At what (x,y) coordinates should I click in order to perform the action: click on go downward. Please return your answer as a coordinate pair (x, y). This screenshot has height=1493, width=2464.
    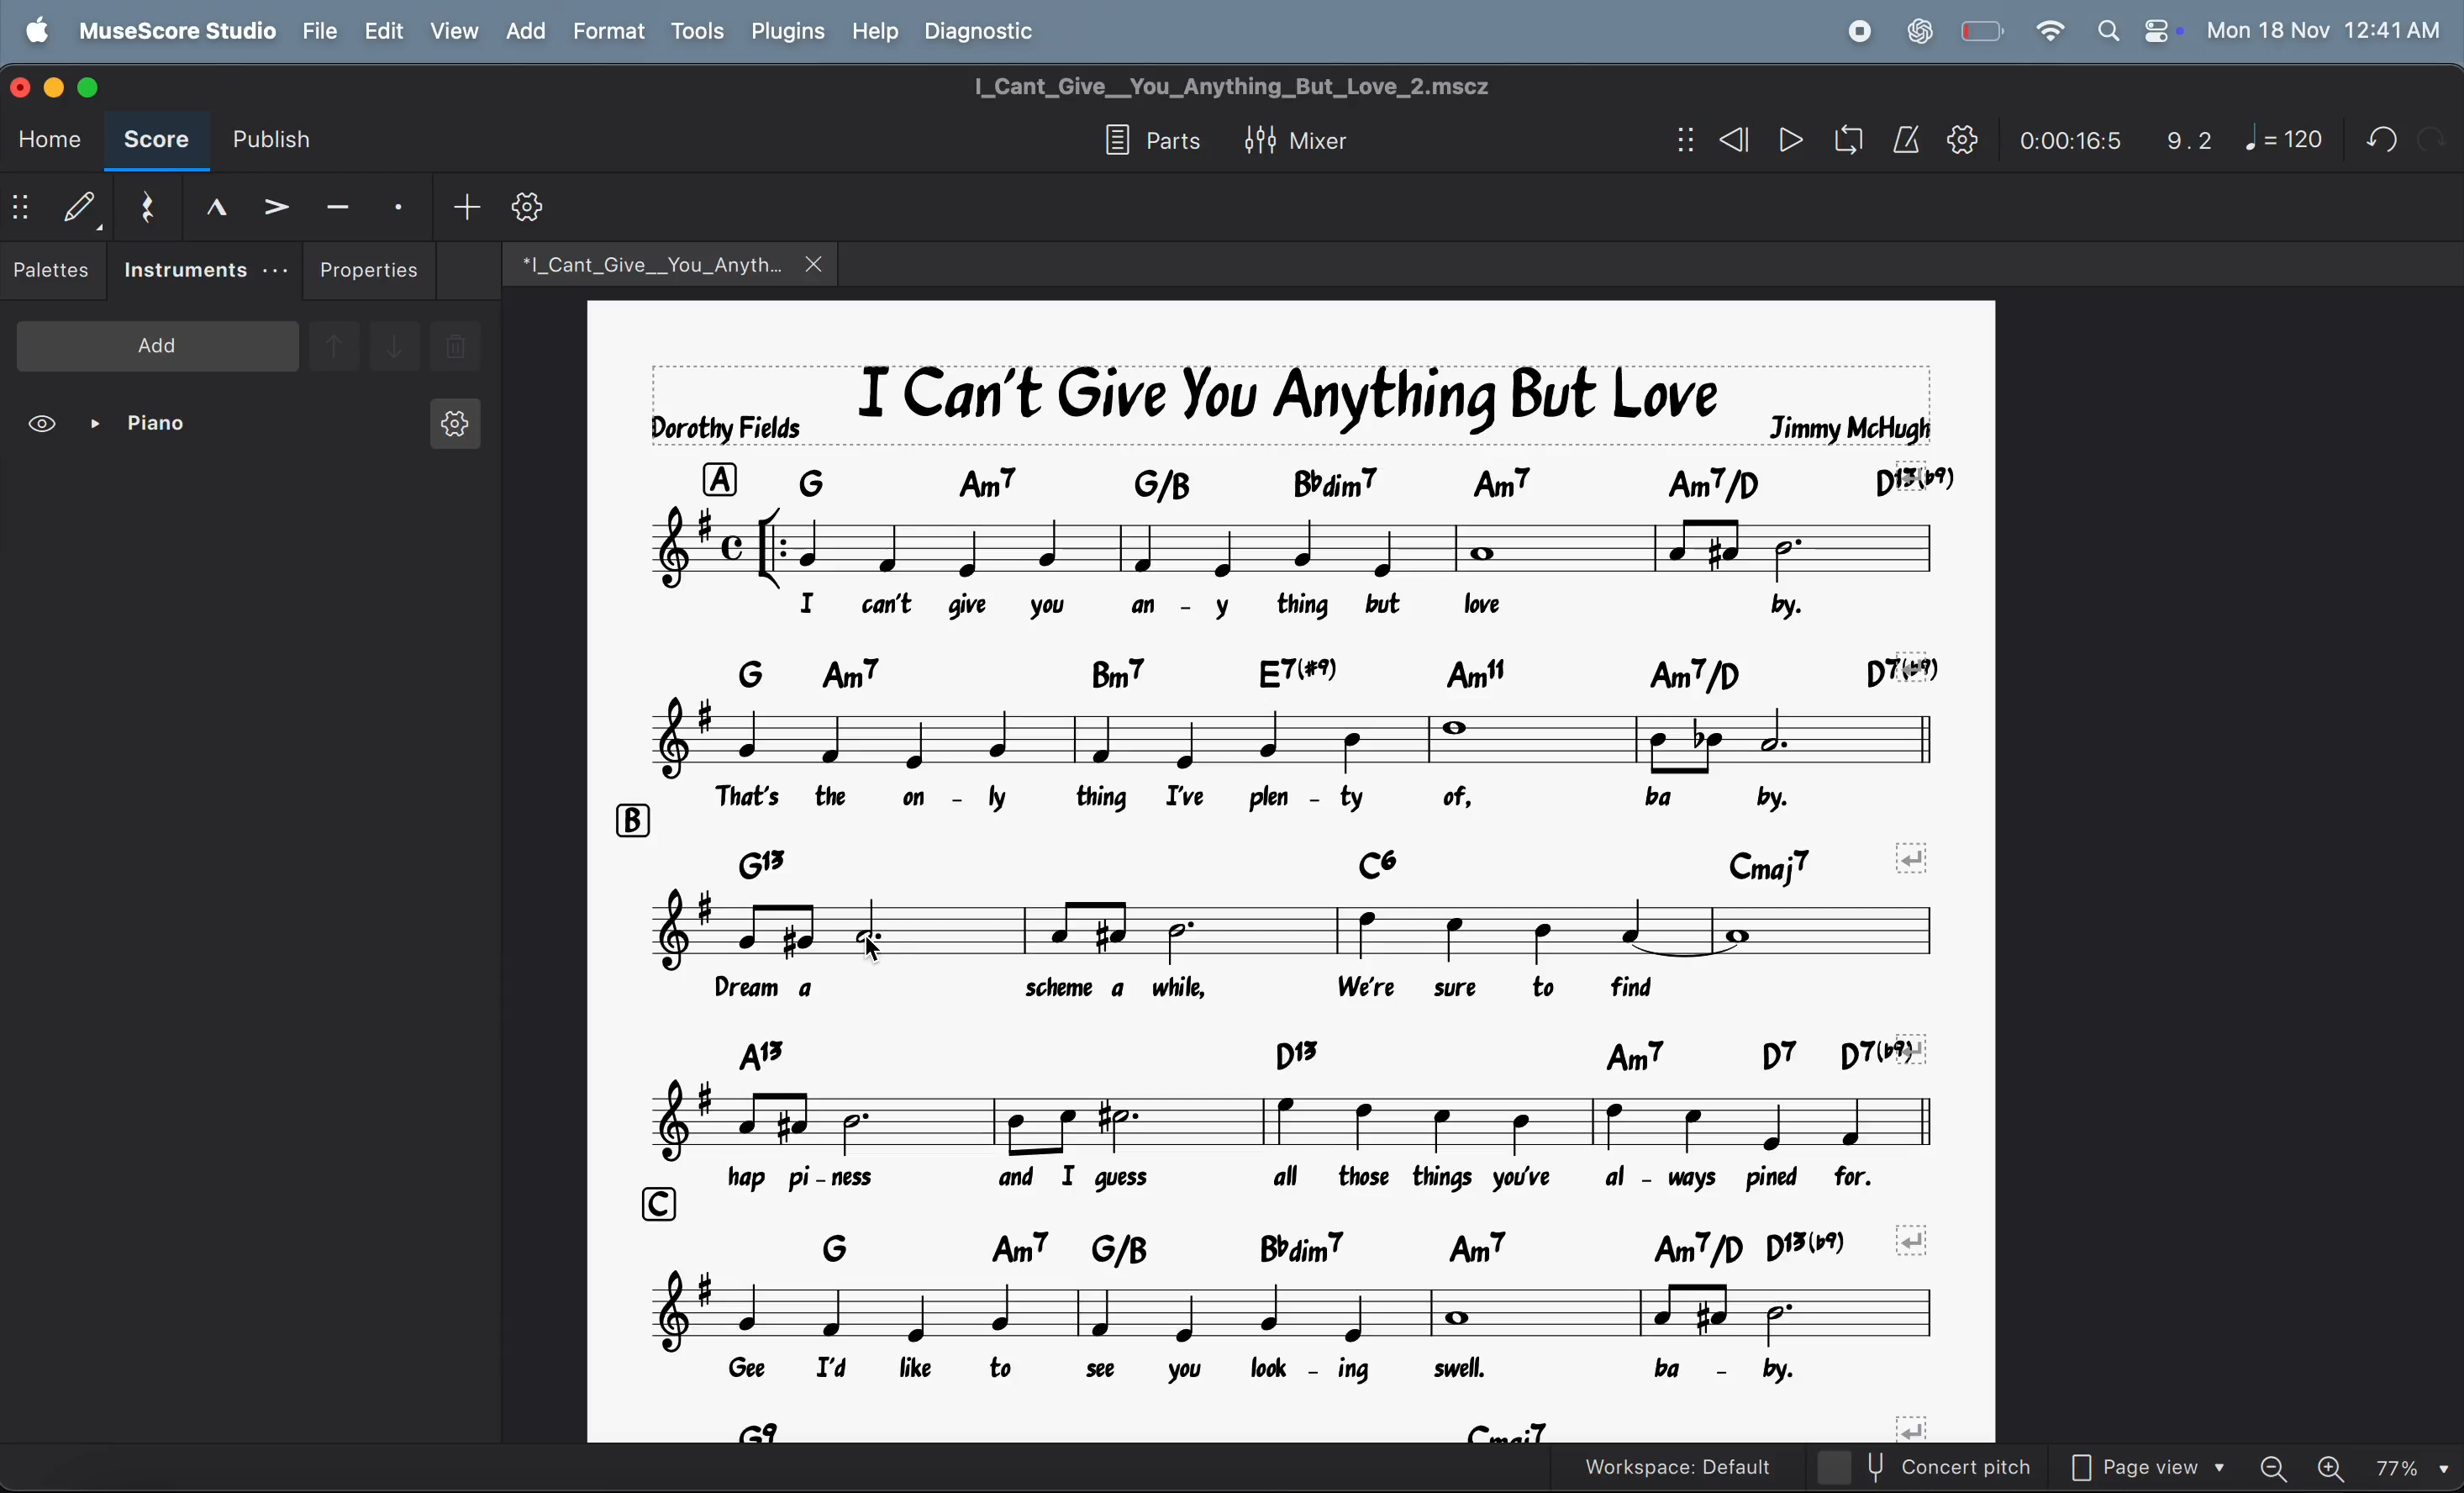
    Looking at the image, I should click on (398, 344).